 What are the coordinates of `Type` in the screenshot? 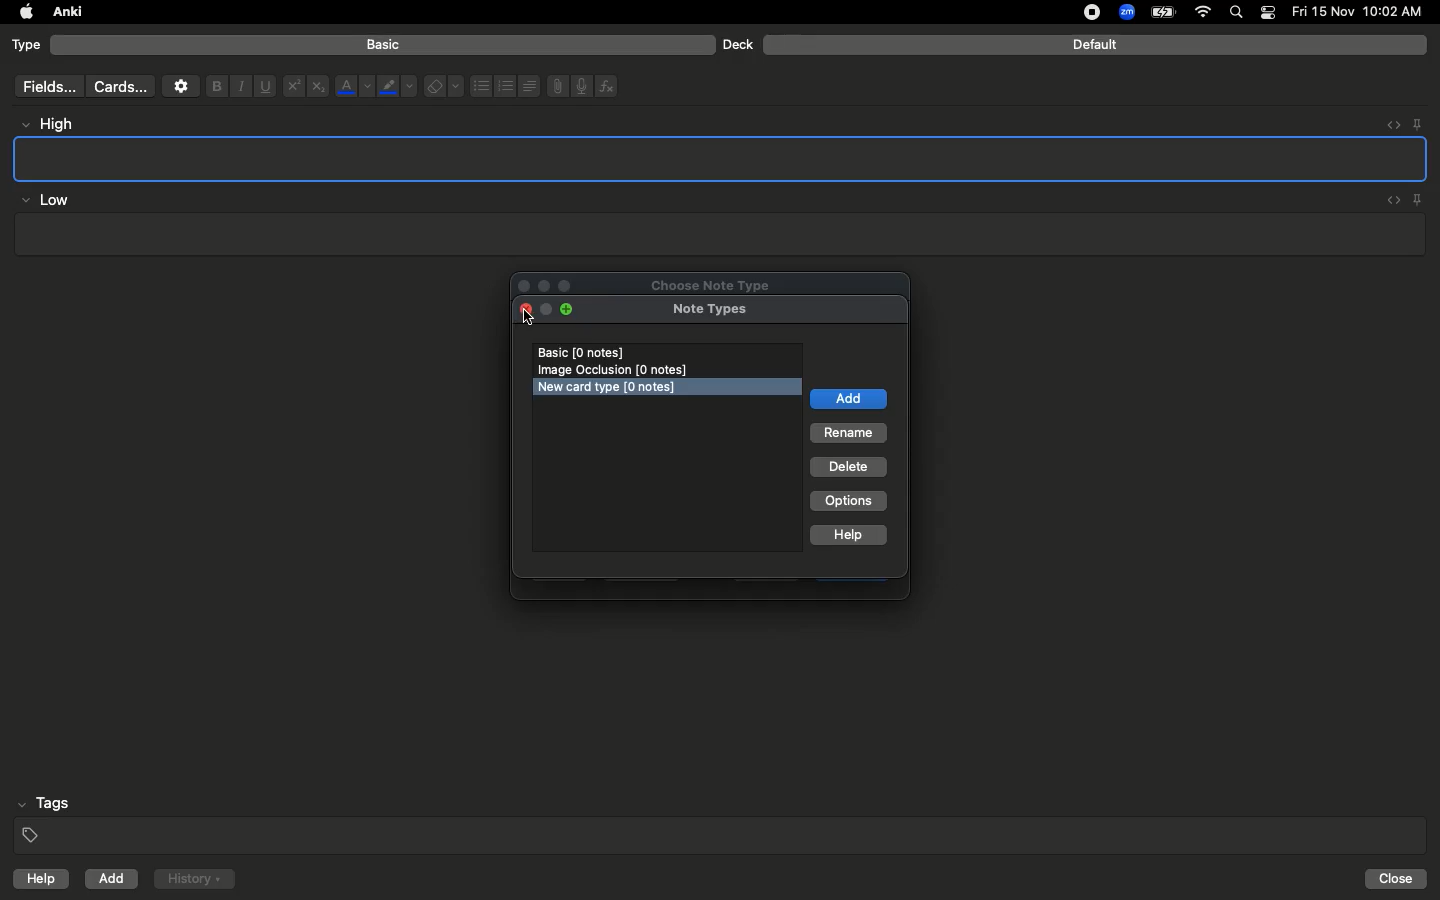 It's located at (27, 46).